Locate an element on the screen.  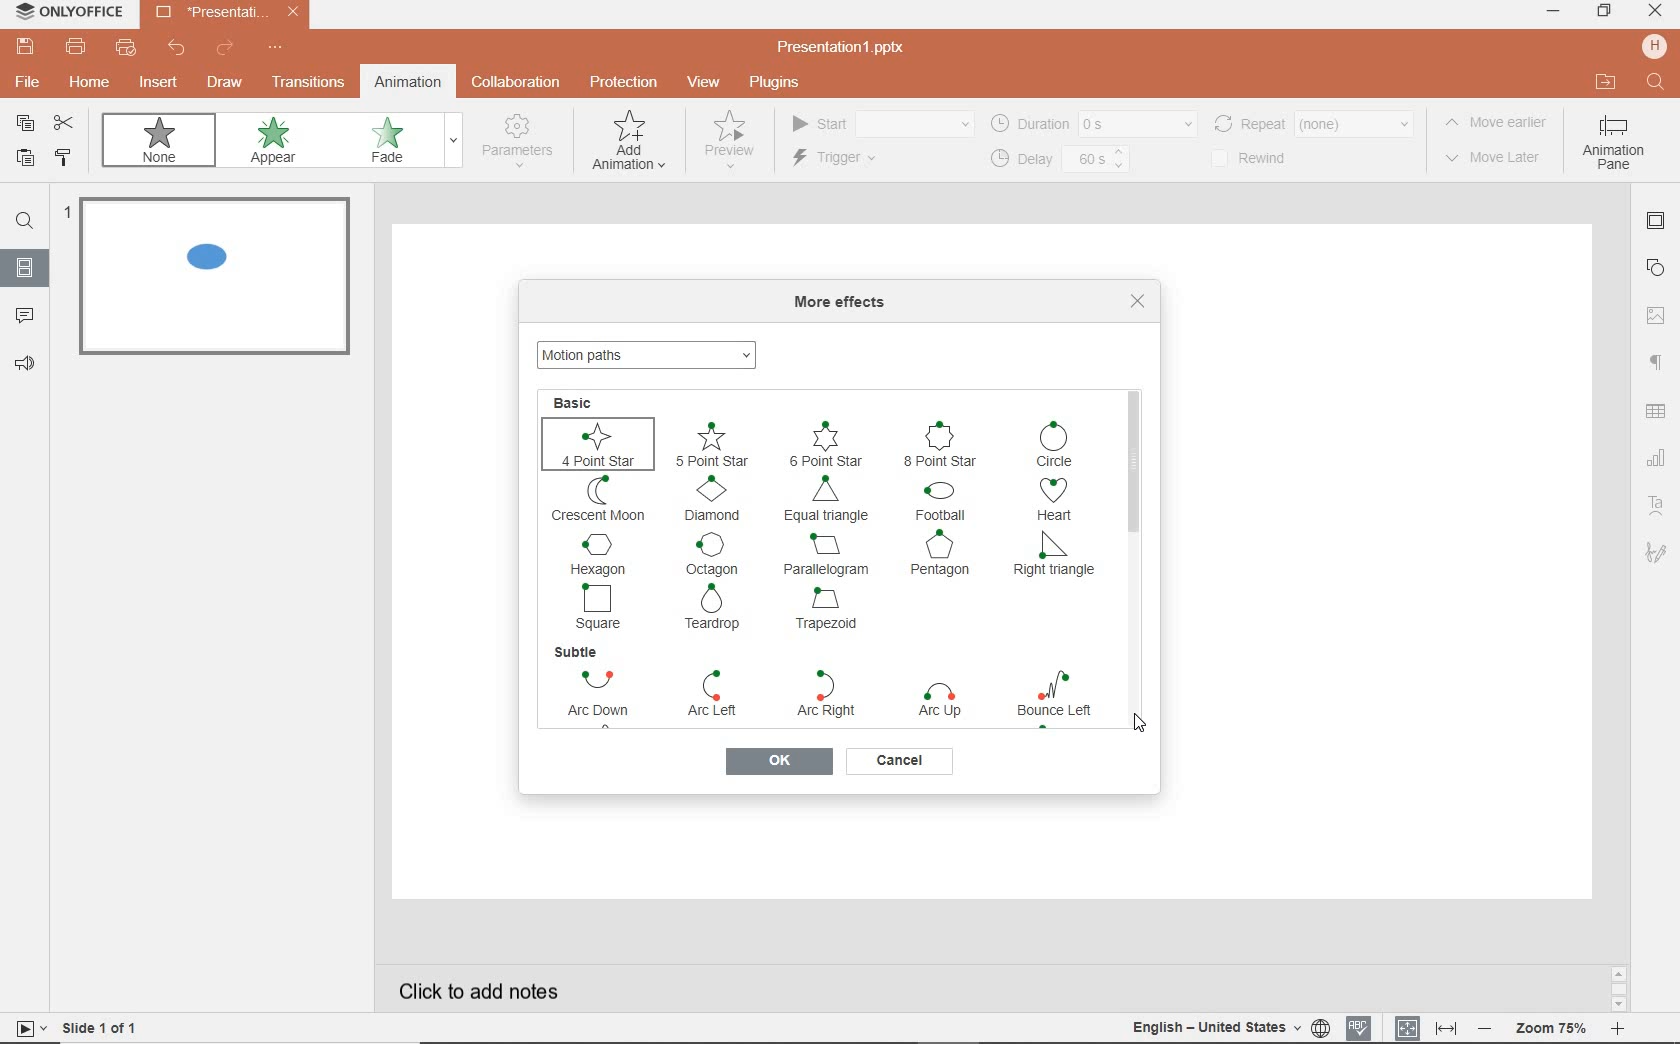
cut is located at coordinates (68, 124).